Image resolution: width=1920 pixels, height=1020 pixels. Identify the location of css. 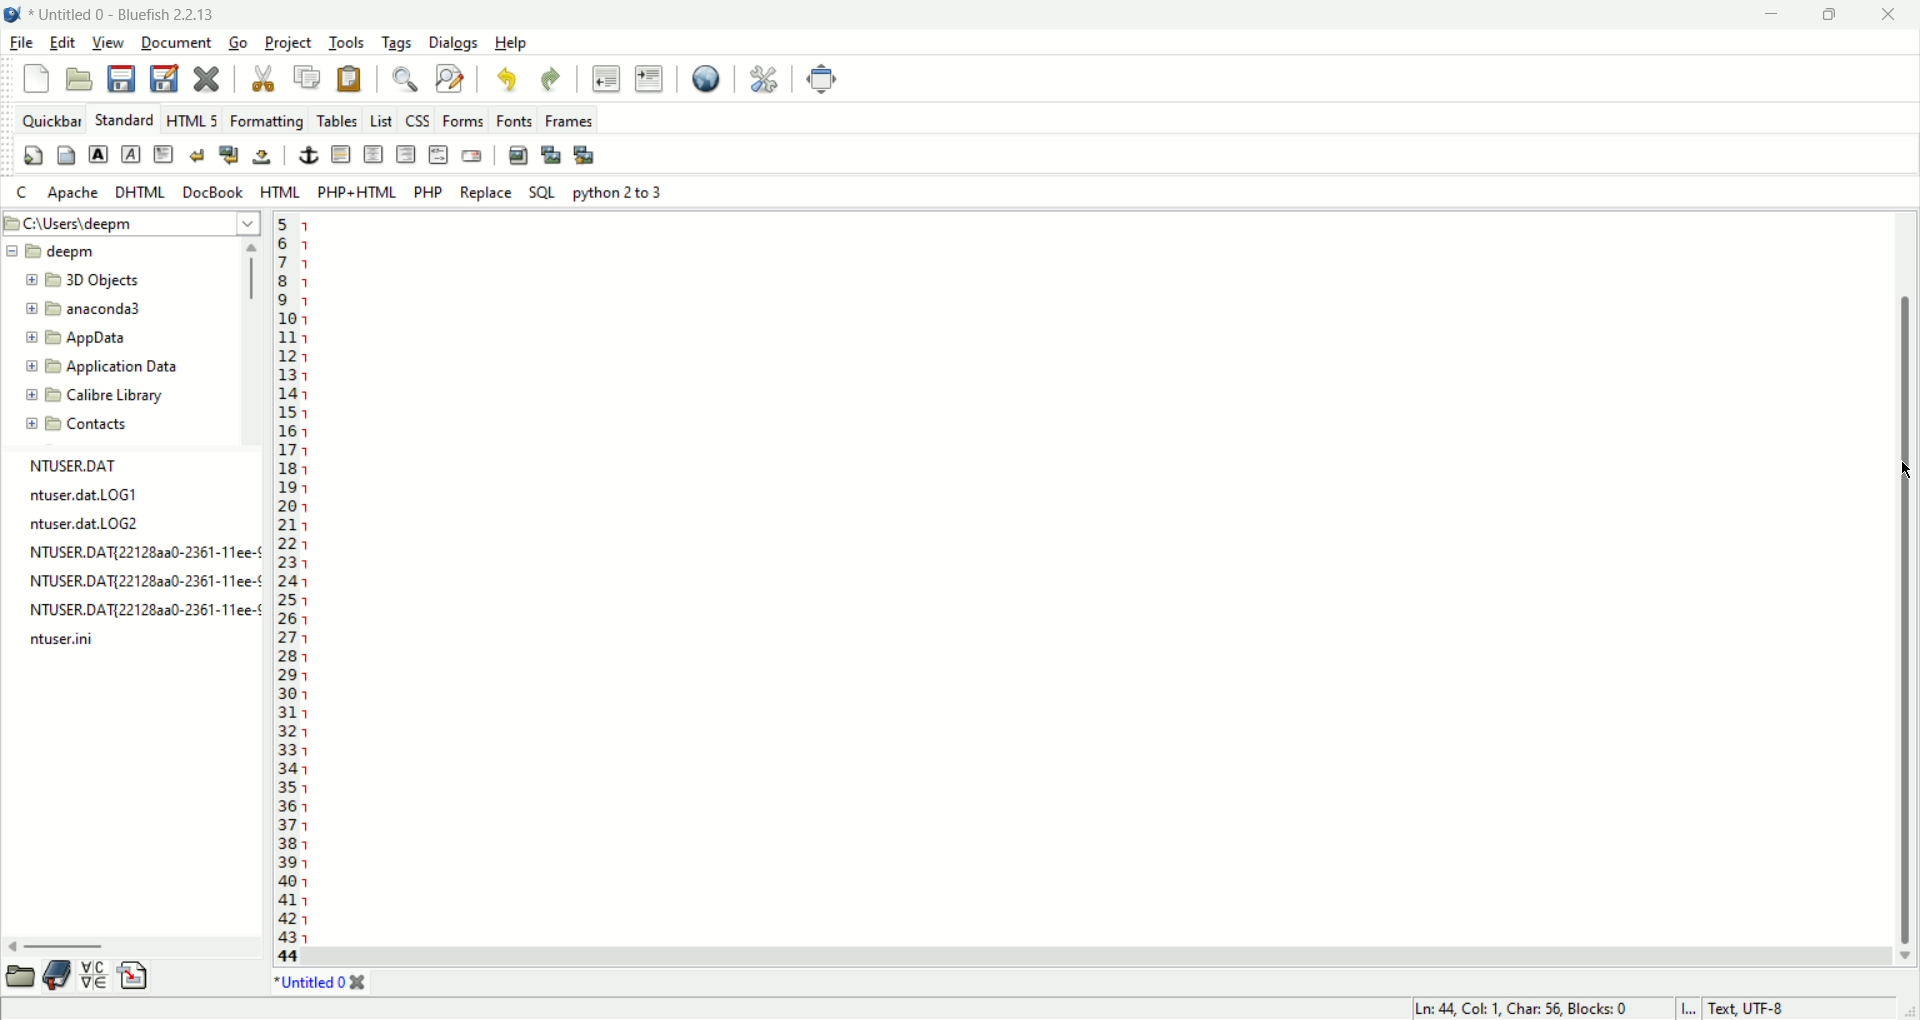
(417, 119).